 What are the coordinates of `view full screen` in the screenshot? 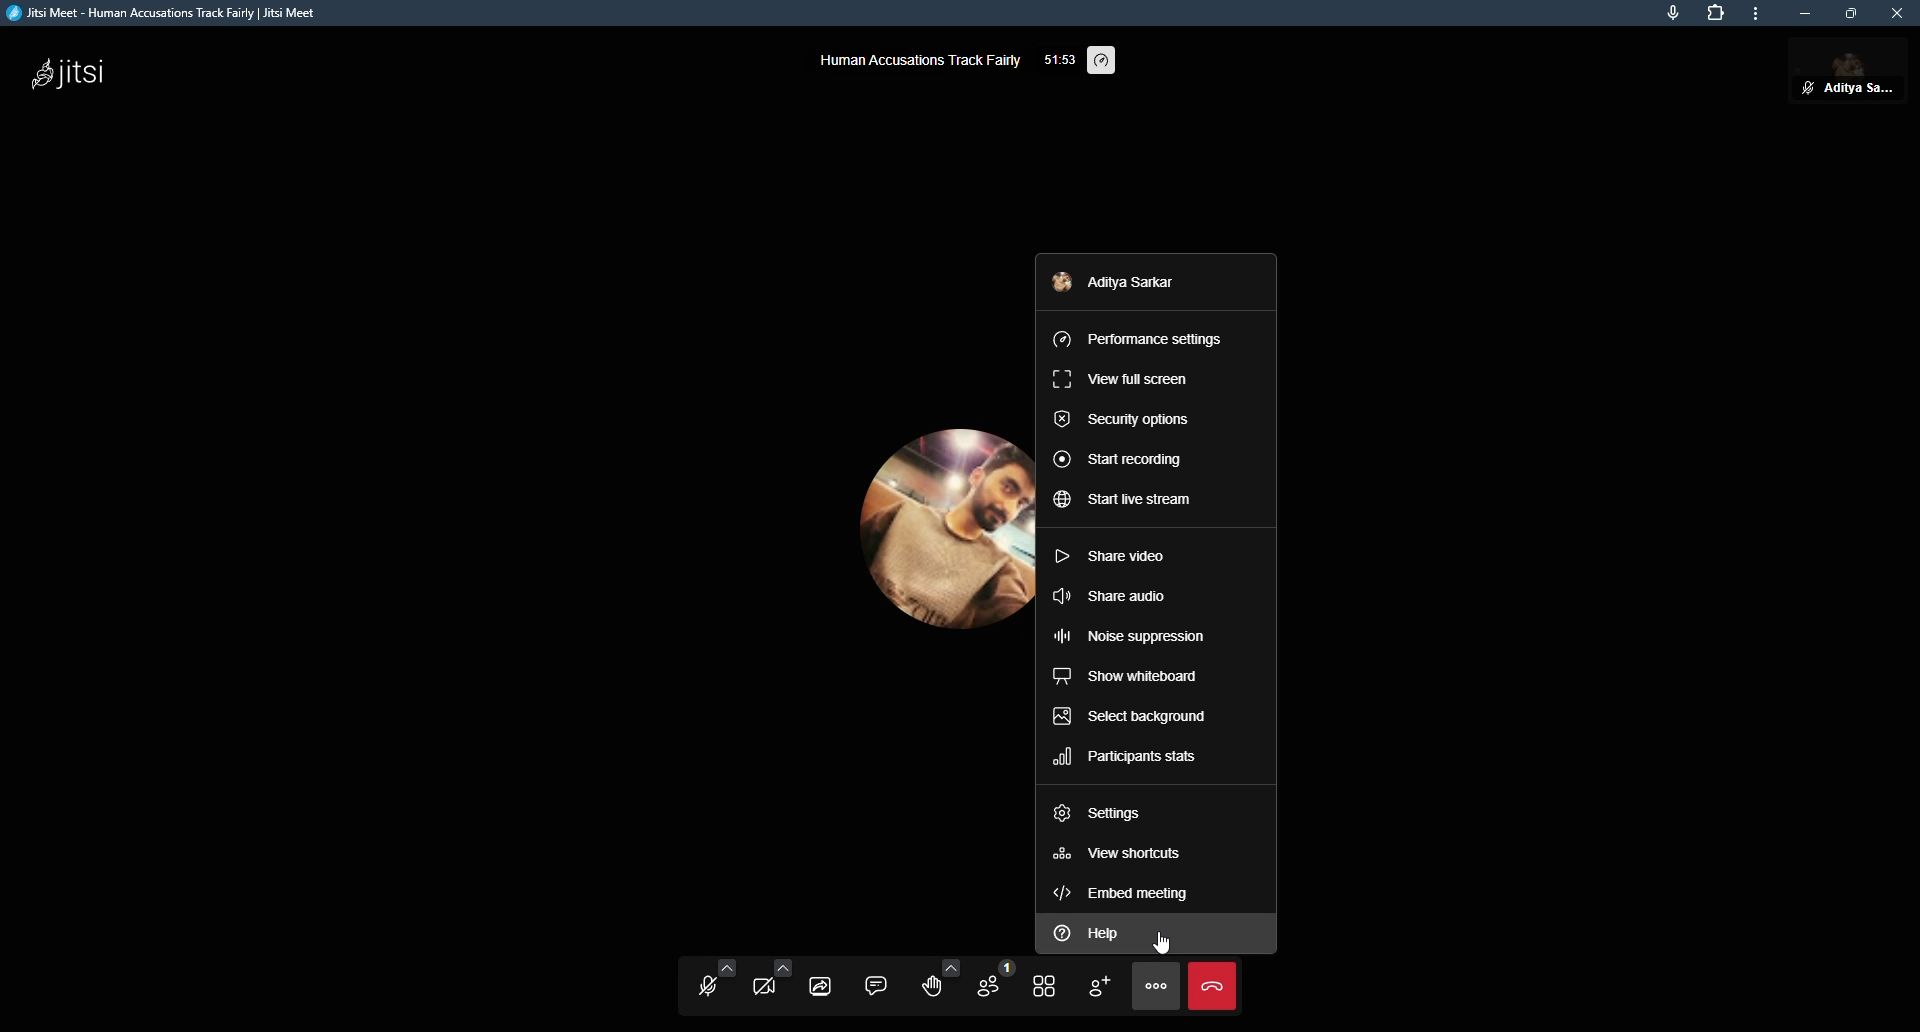 It's located at (1124, 380).